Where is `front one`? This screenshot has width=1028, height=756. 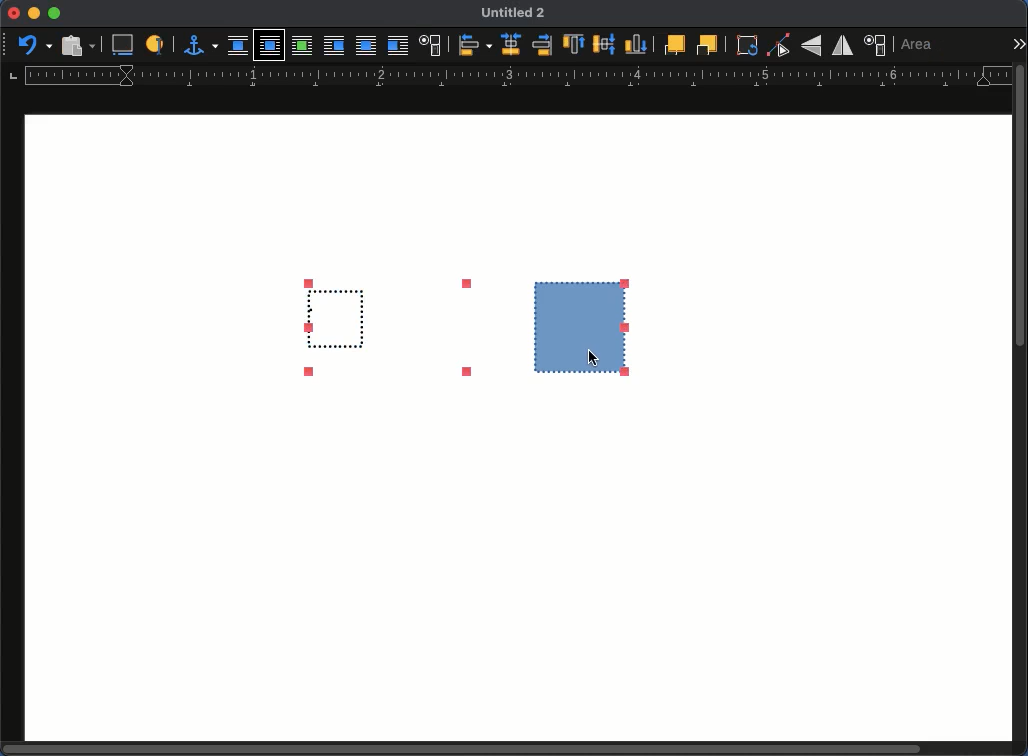
front one is located at coordinates (673, 47).